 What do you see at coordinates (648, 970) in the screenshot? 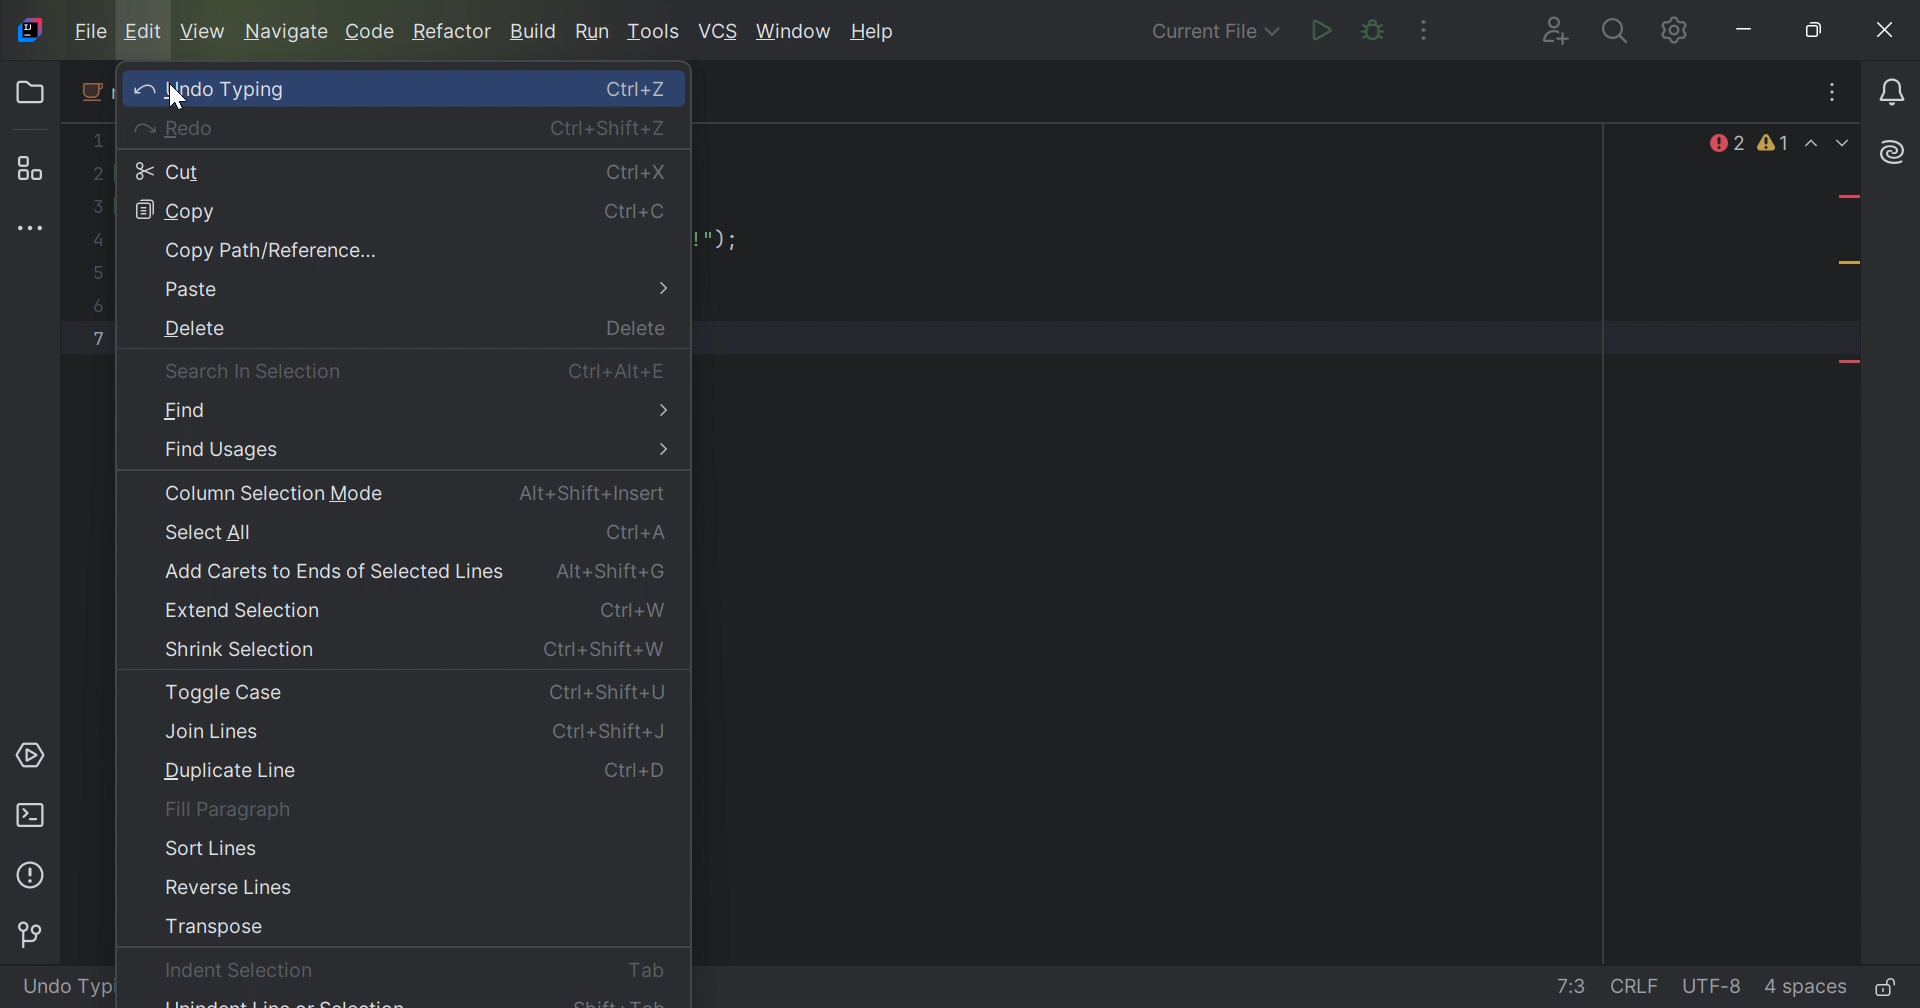
I see `Tab` at bounding box center [648, 970].